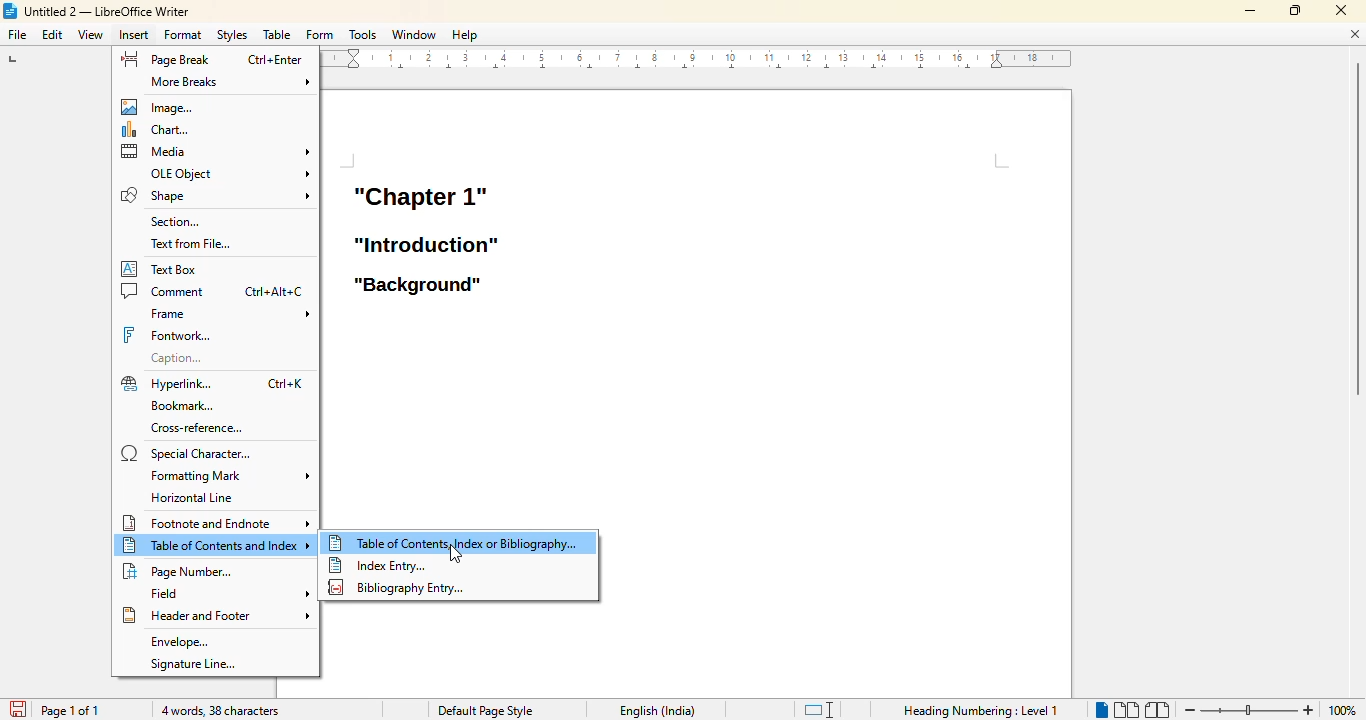 The width and height of the screenshot is (1366, 720). Describe the element at coordinates (166, 384) in the screenshot. I see `hyperlink` at that location.